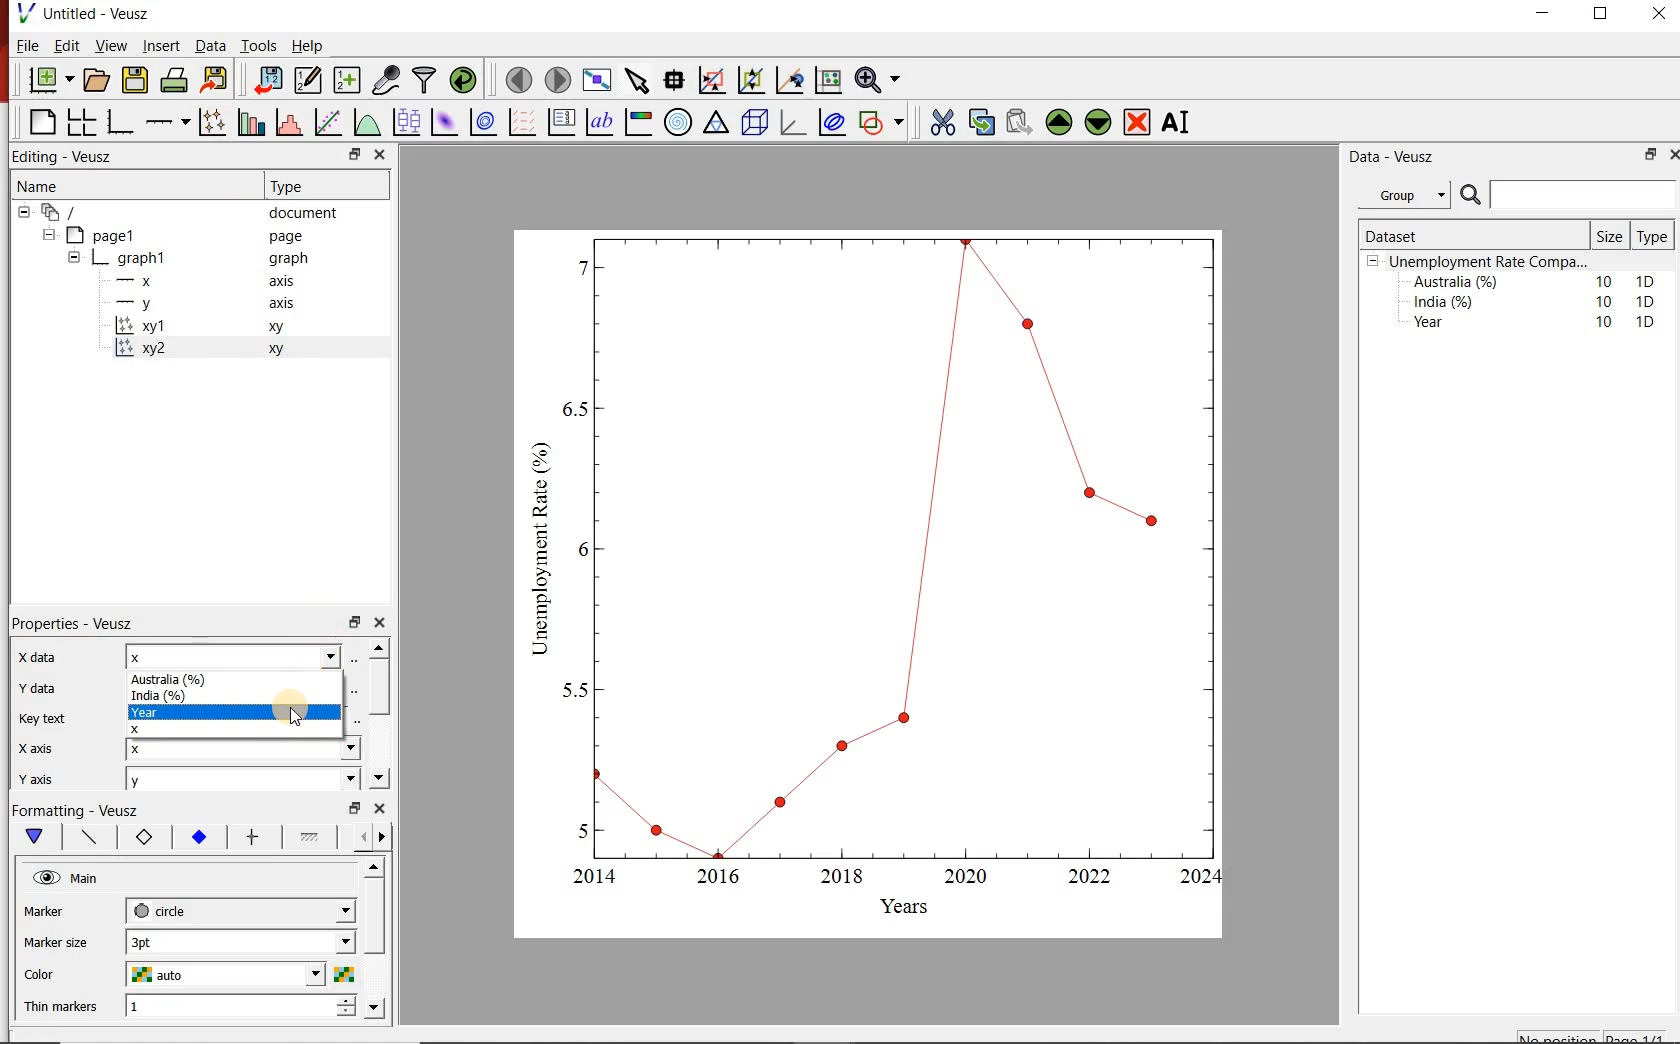 The height and width of the screenshot is (1044, 1680). Describe the element at coordinates (200, 838) in the screenshot. I see `marker fill ` at that location.